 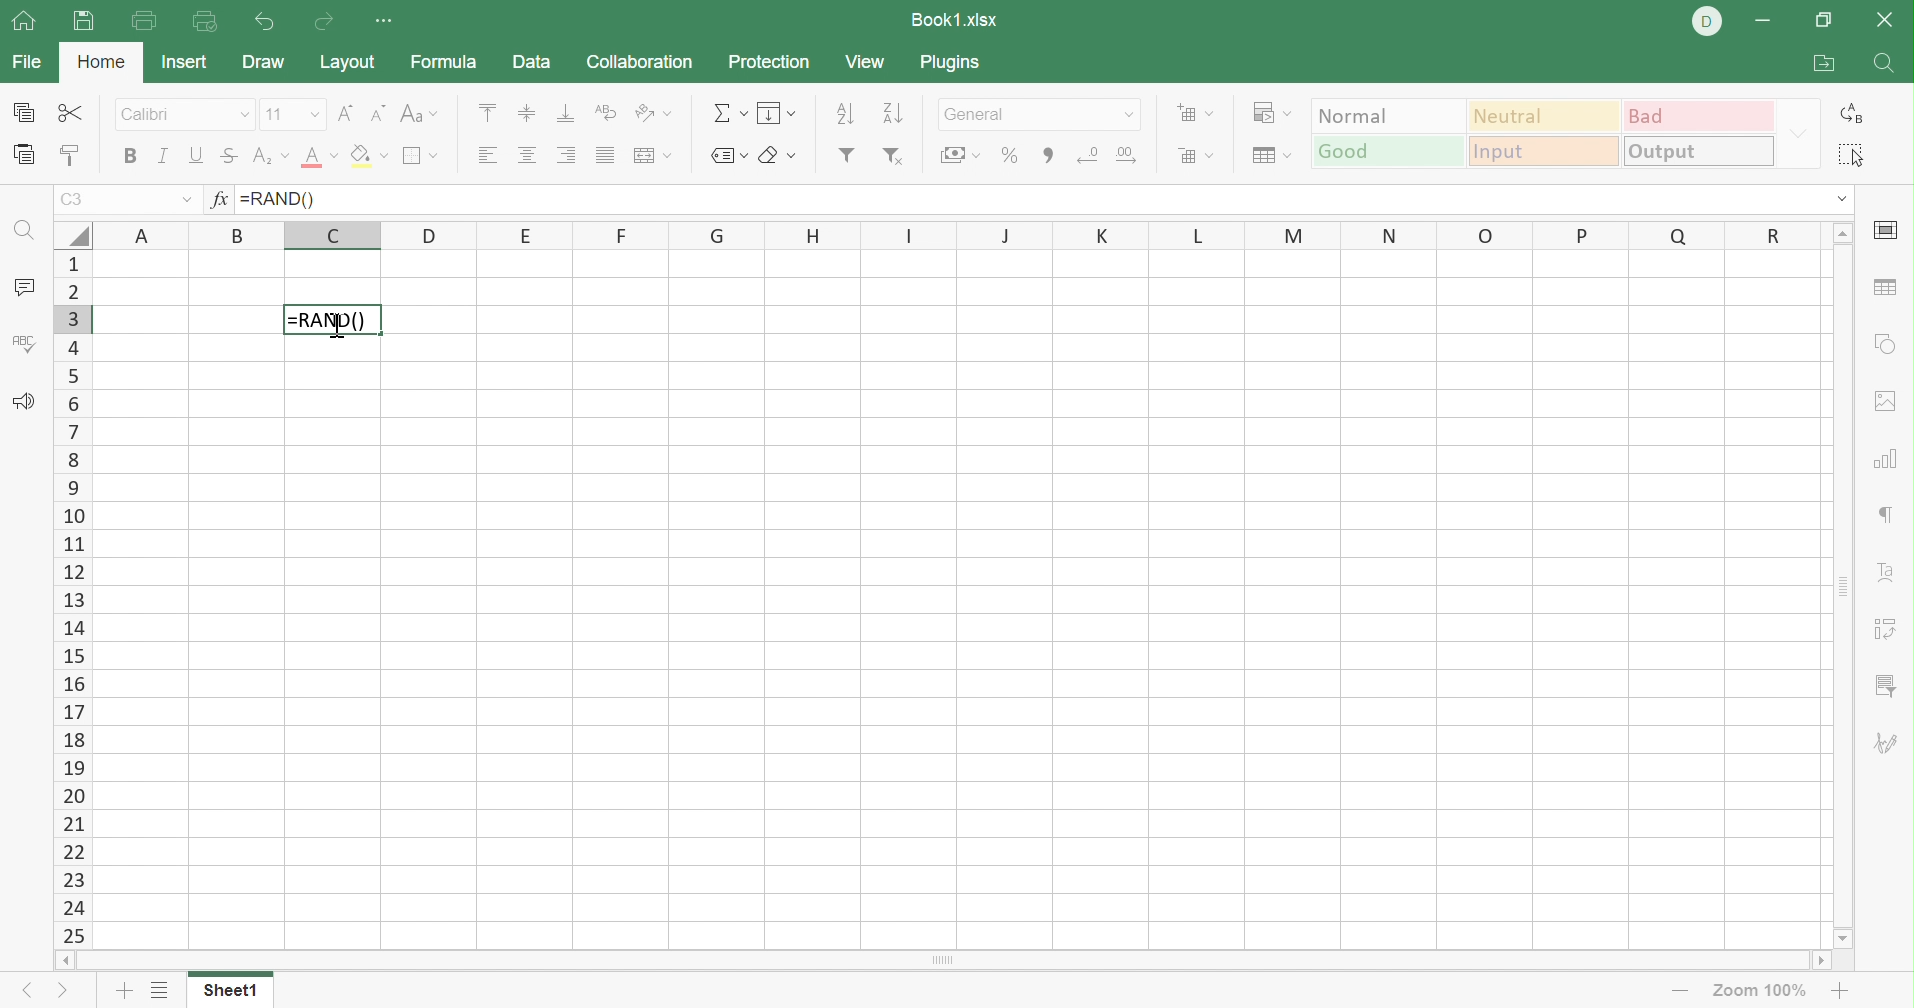 I want to click on Cut, so click(x=71, y=112).